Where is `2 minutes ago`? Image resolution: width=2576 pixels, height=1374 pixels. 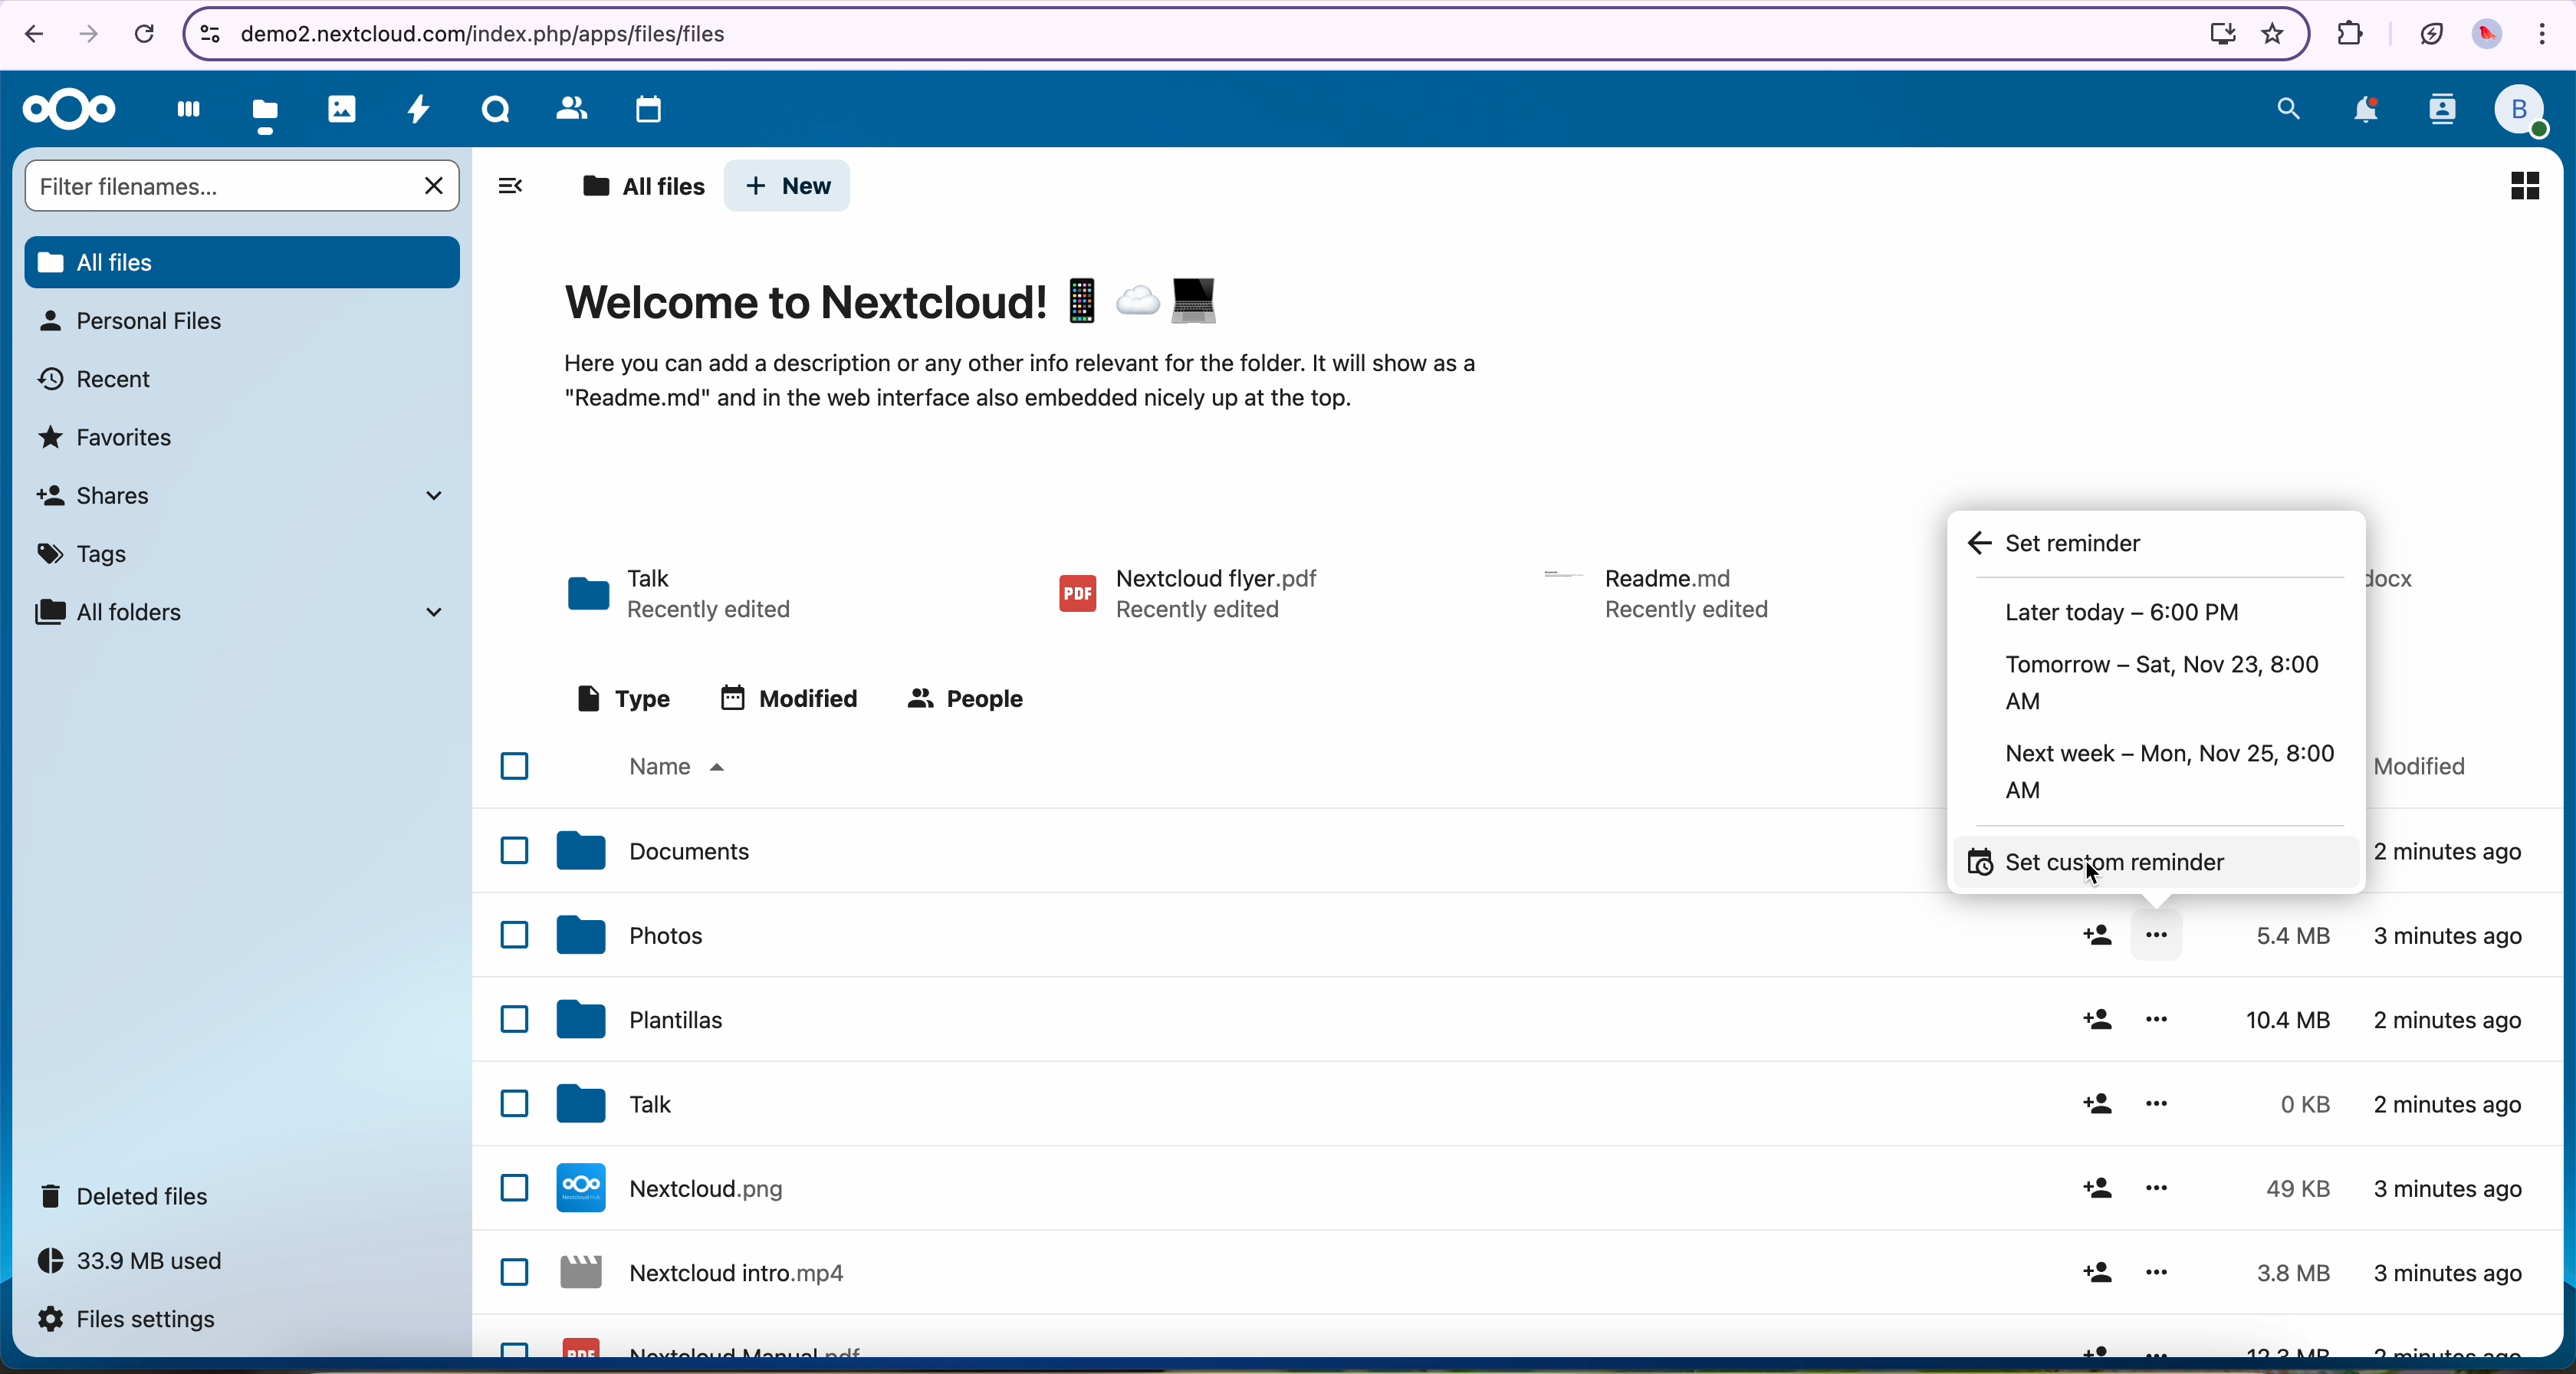
2 minutes ago is located at coordinates (2450, 1111).